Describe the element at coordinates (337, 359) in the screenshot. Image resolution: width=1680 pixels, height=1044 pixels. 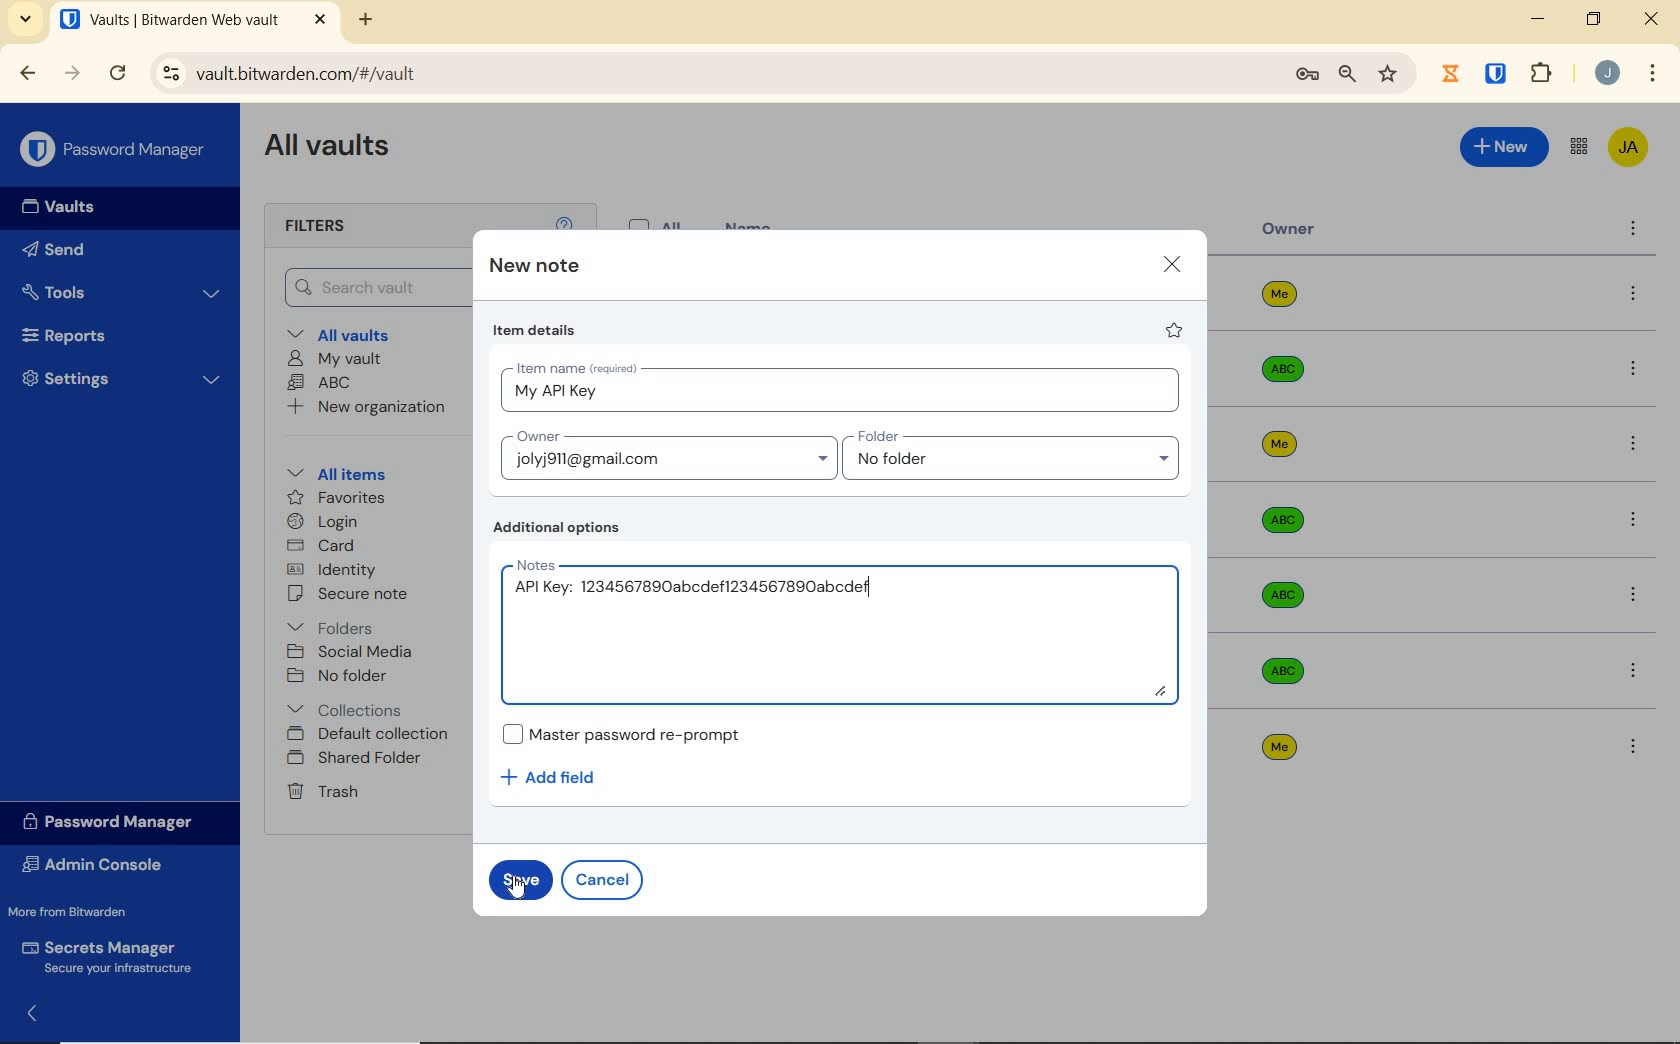
I see `My Vault` at that location.